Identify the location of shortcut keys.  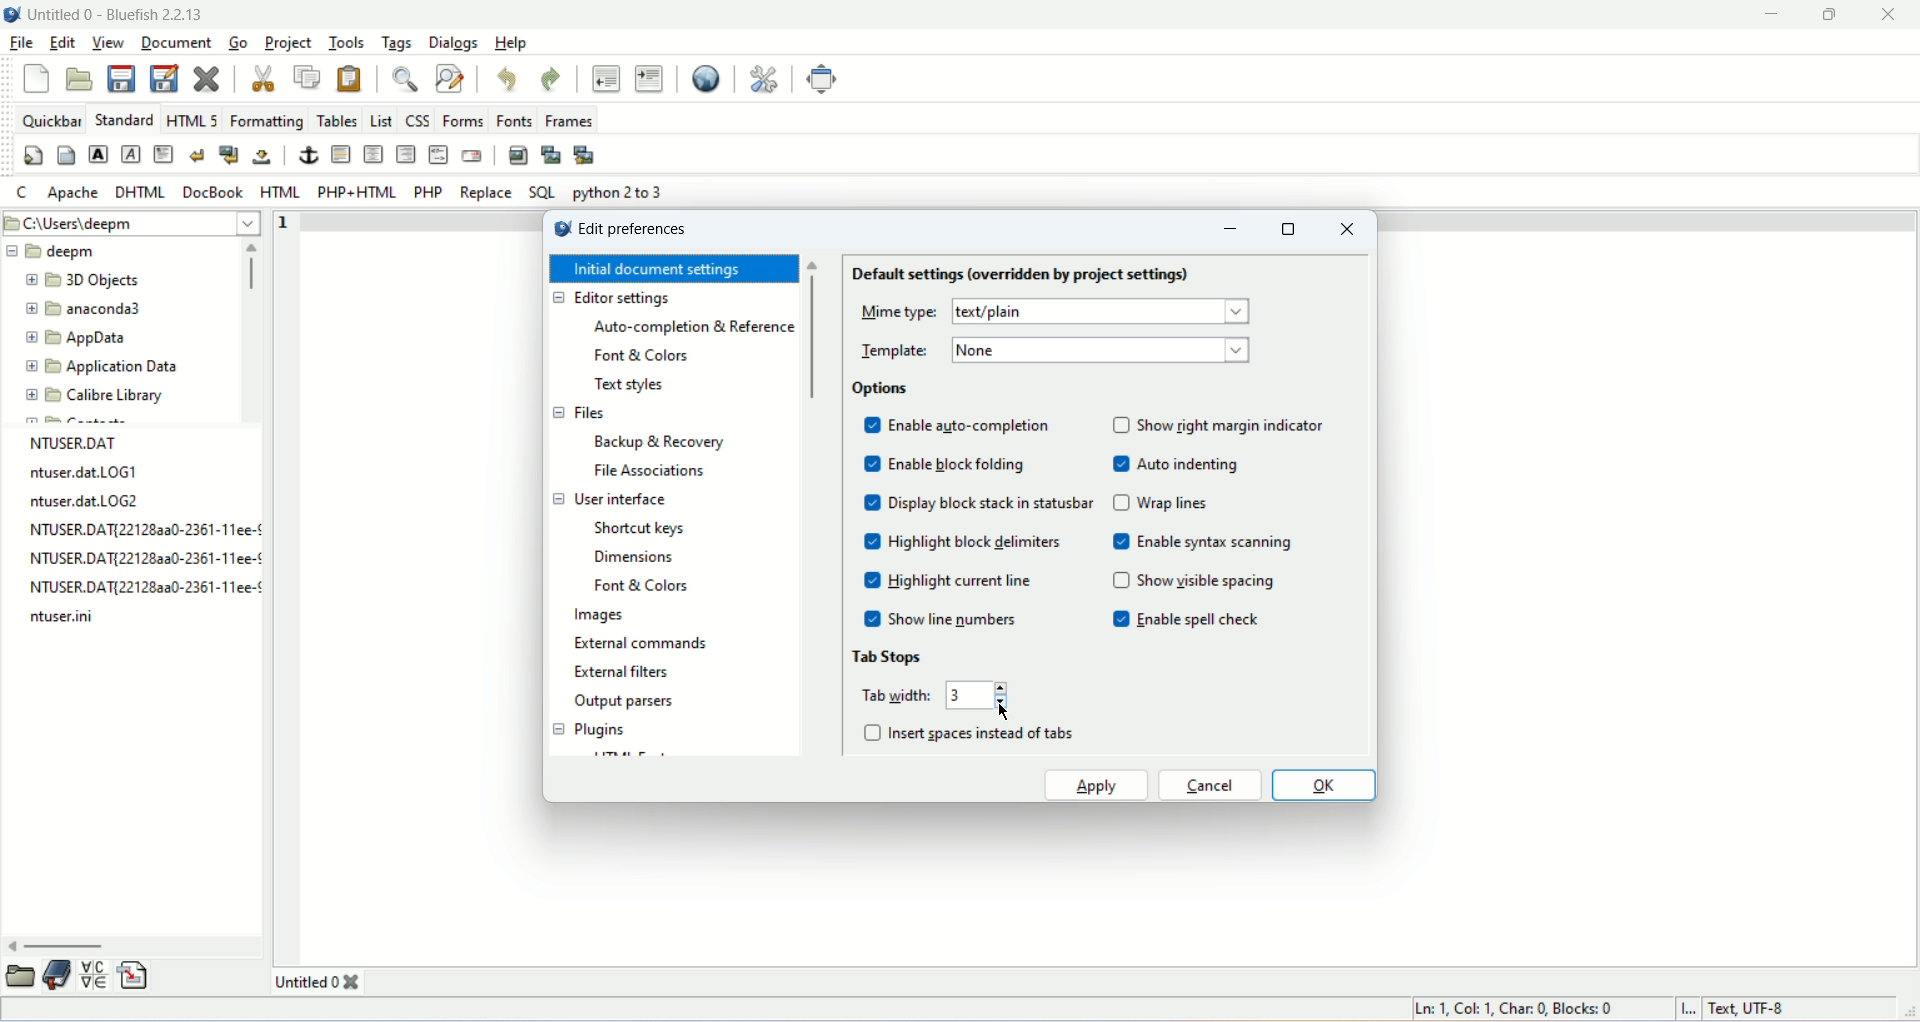
(644, 529).